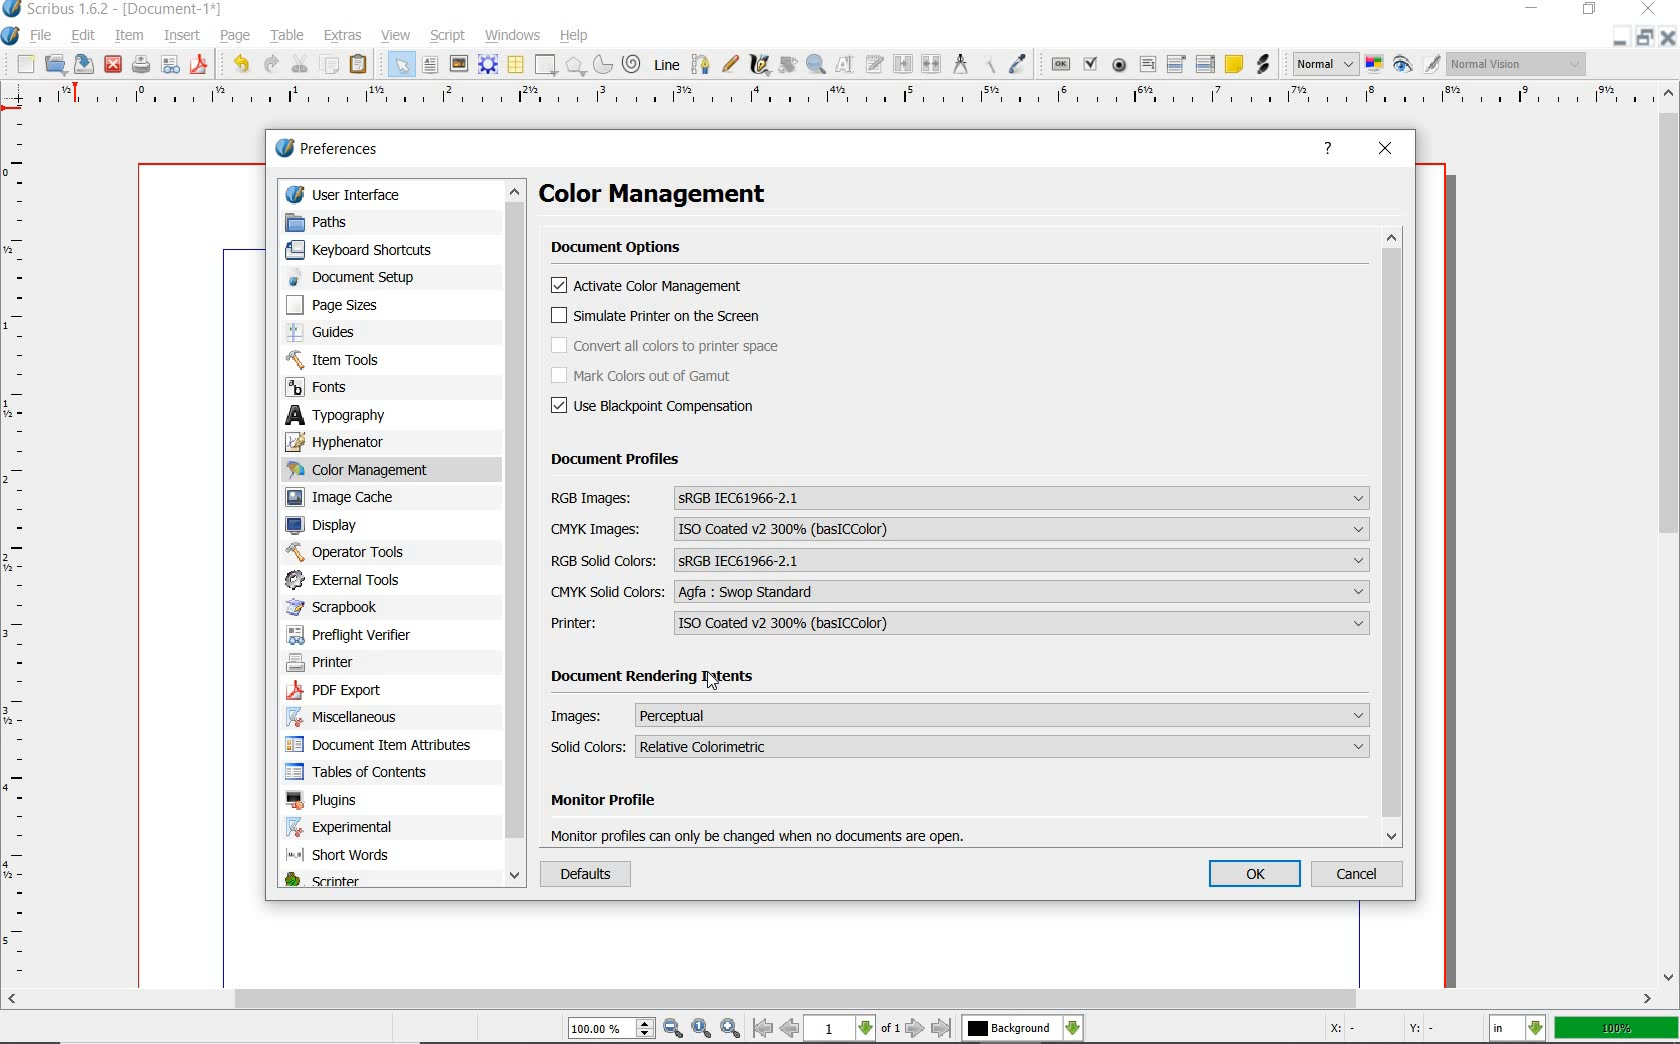 The width and height of the screenshot is (1680, 1044). What do you see at coordinates (240, 64) in the screenshot?
I see `undo` at bounding box center [240, 64].